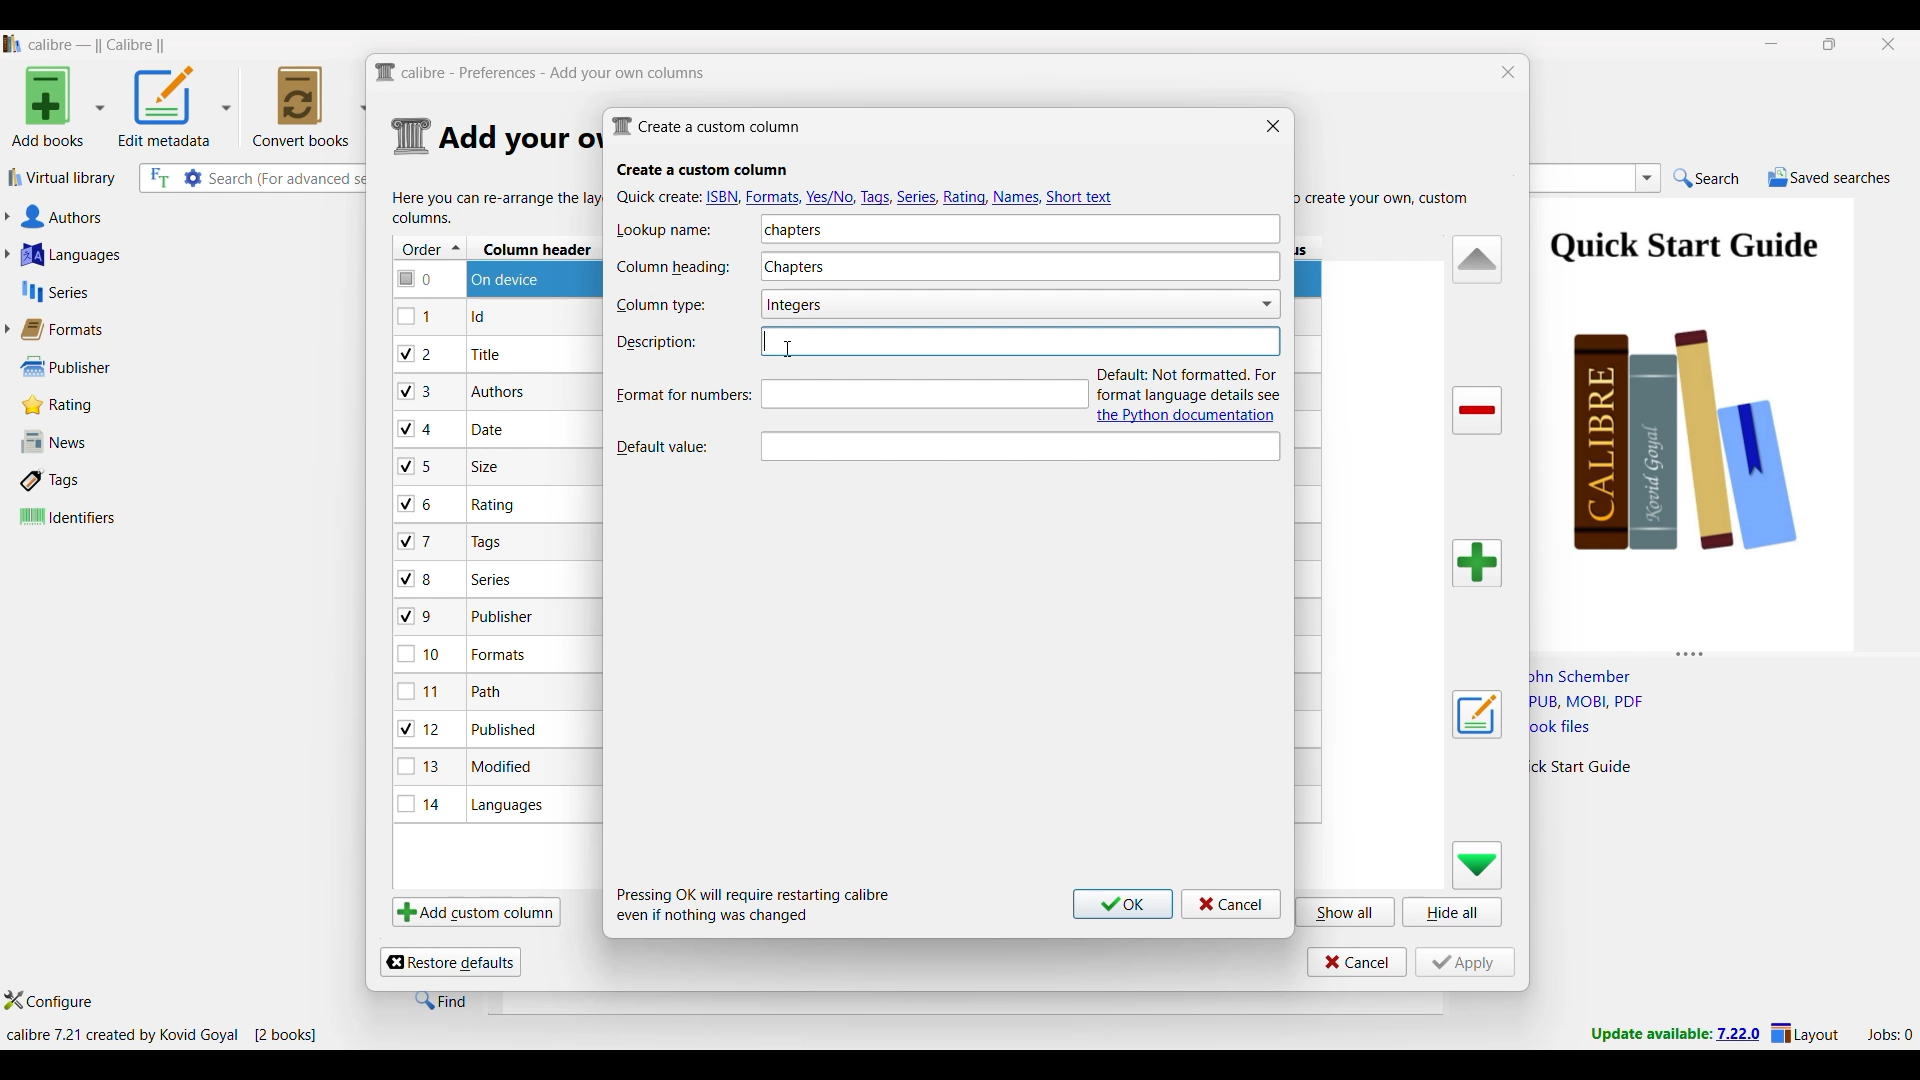 The image size is (1920, 1080). Describe the element at coordinates (422, 728) in the screenshot. I see `checkbox - 12` at that location.